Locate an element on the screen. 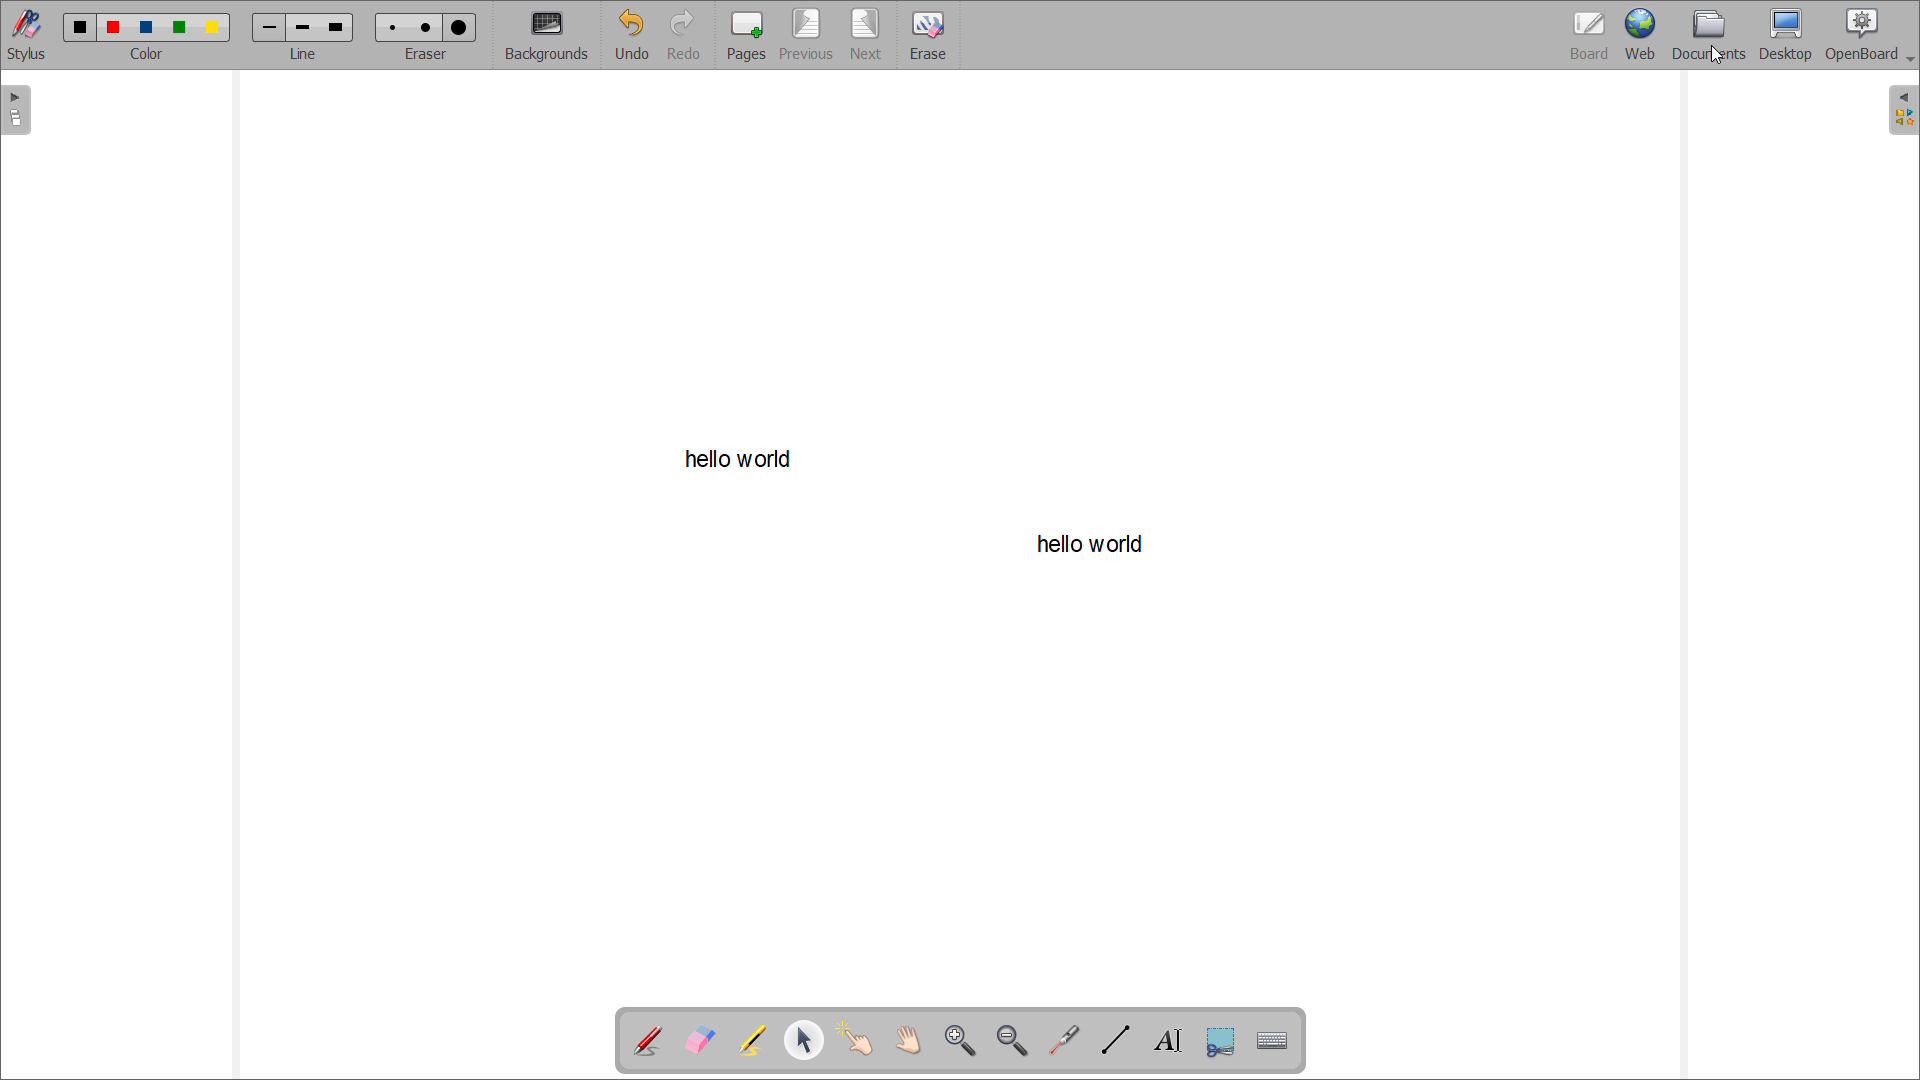 This screenshot has width=1920, height=1080. web is located at coordinates (1641, 35).